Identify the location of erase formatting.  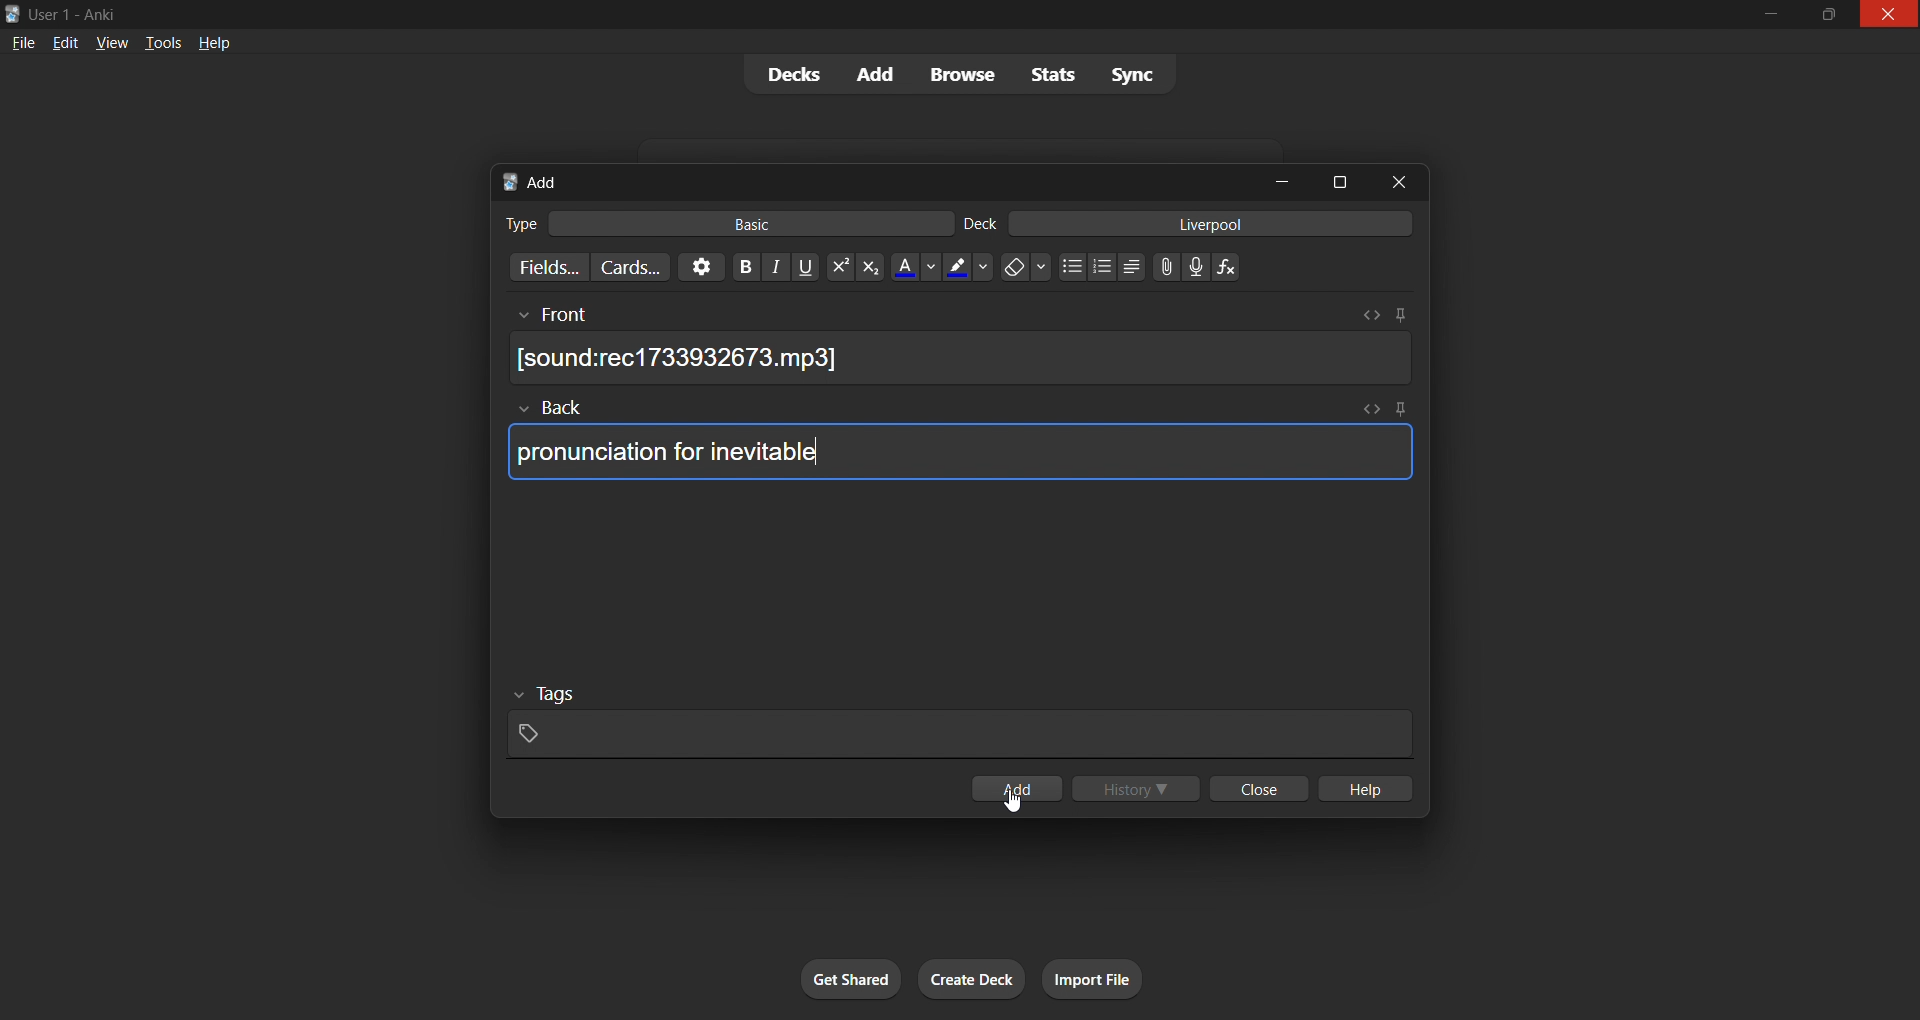
(1024, 268).